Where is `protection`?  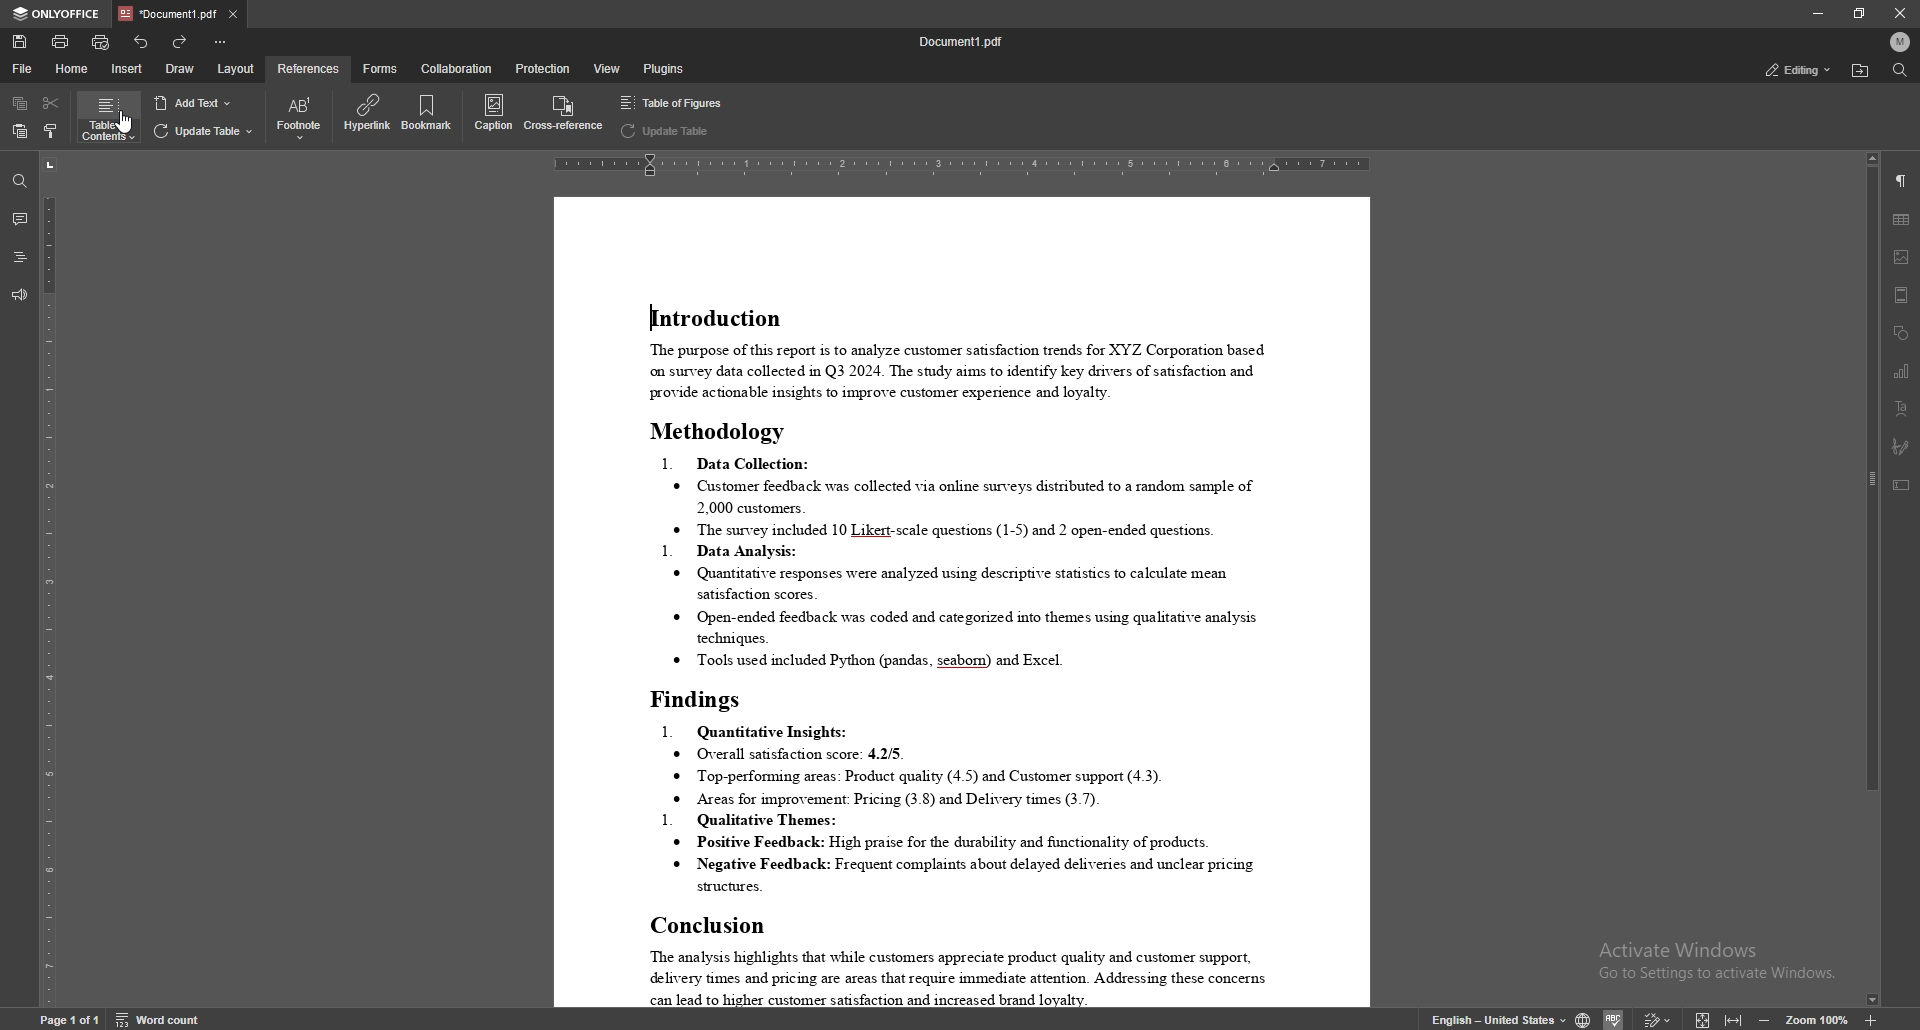 protection is located at coordinates (542, 68).